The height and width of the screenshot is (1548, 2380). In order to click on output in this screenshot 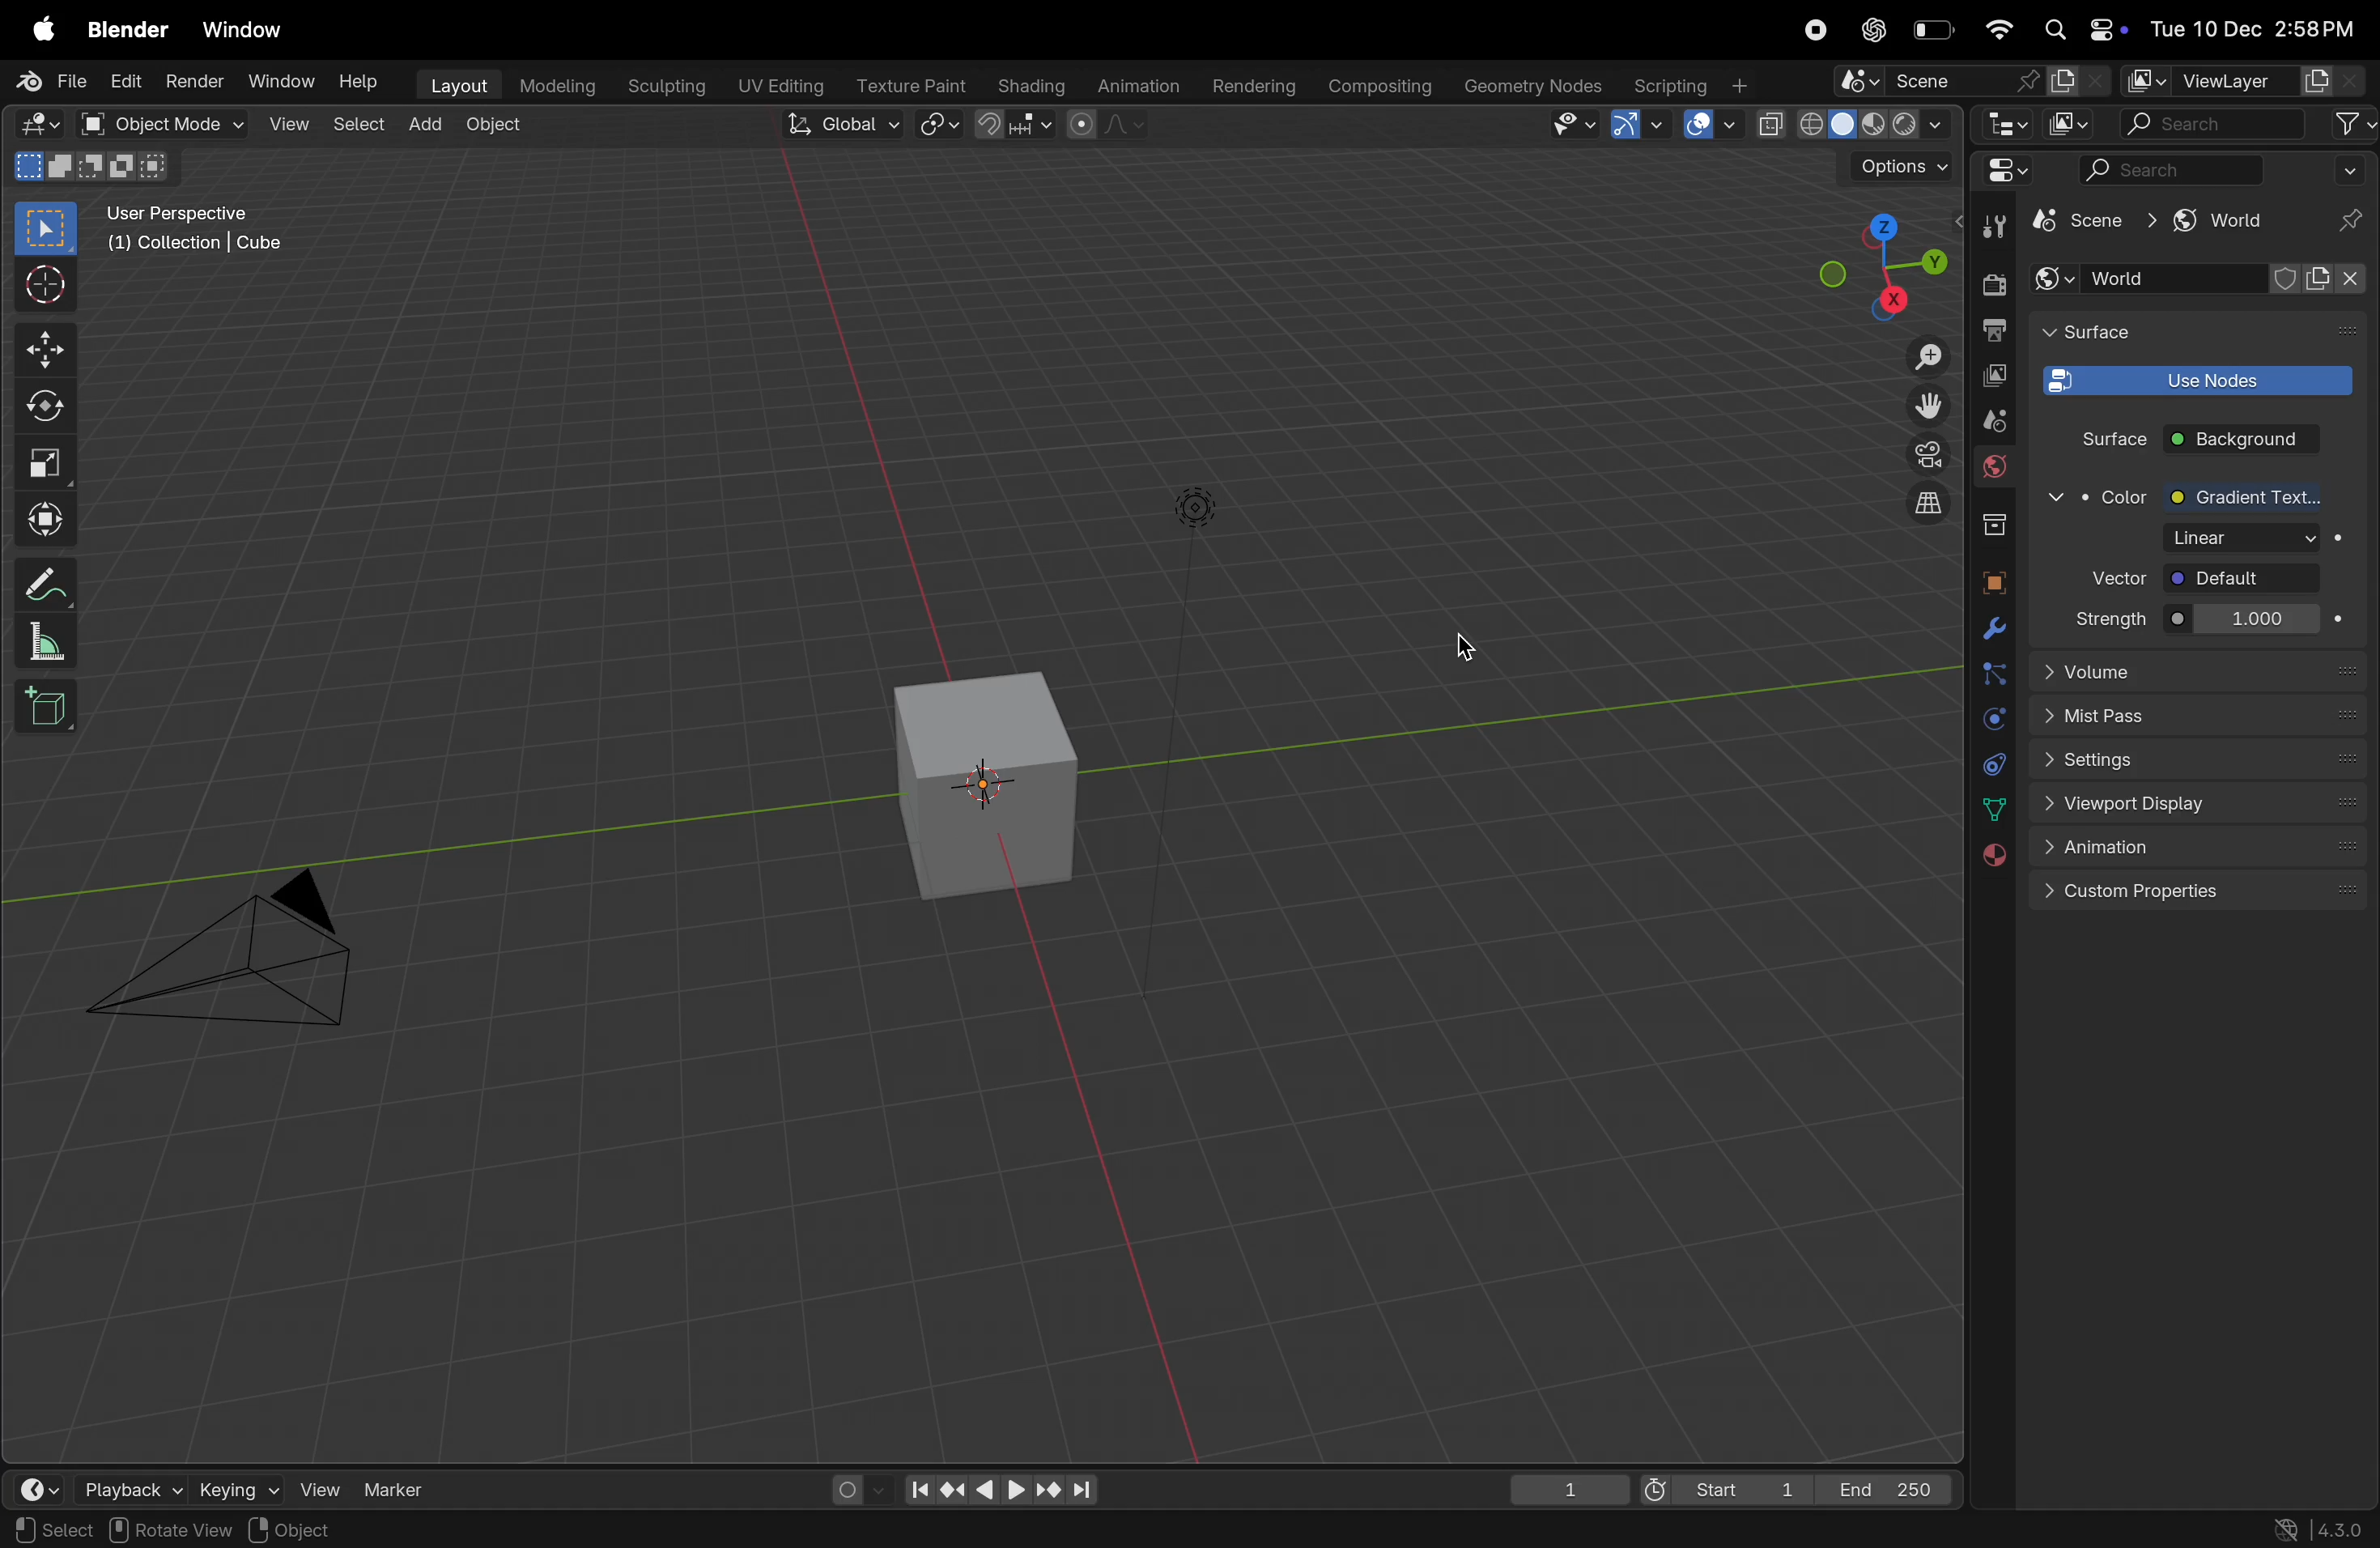, I will do `click(1994, 330)`.